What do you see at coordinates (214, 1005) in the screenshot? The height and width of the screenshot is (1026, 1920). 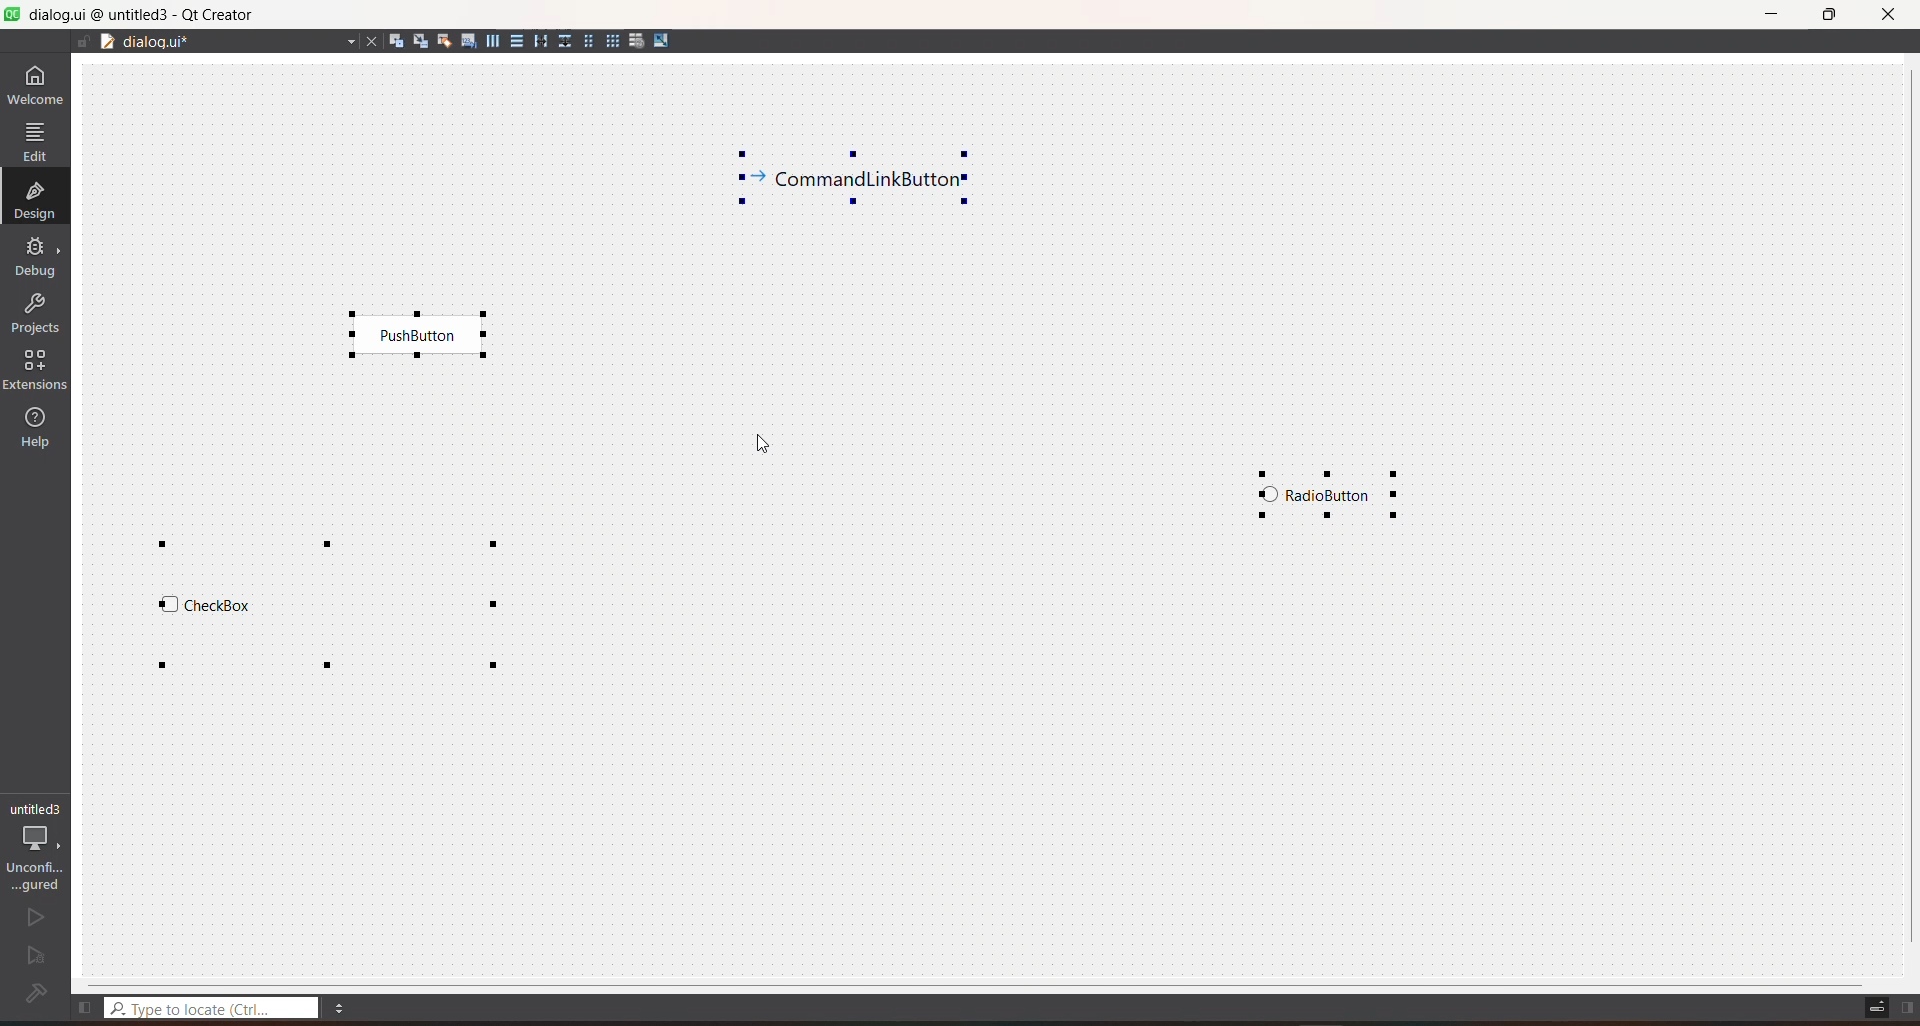 I see `type to locate` at bounding box center [214, 1005].